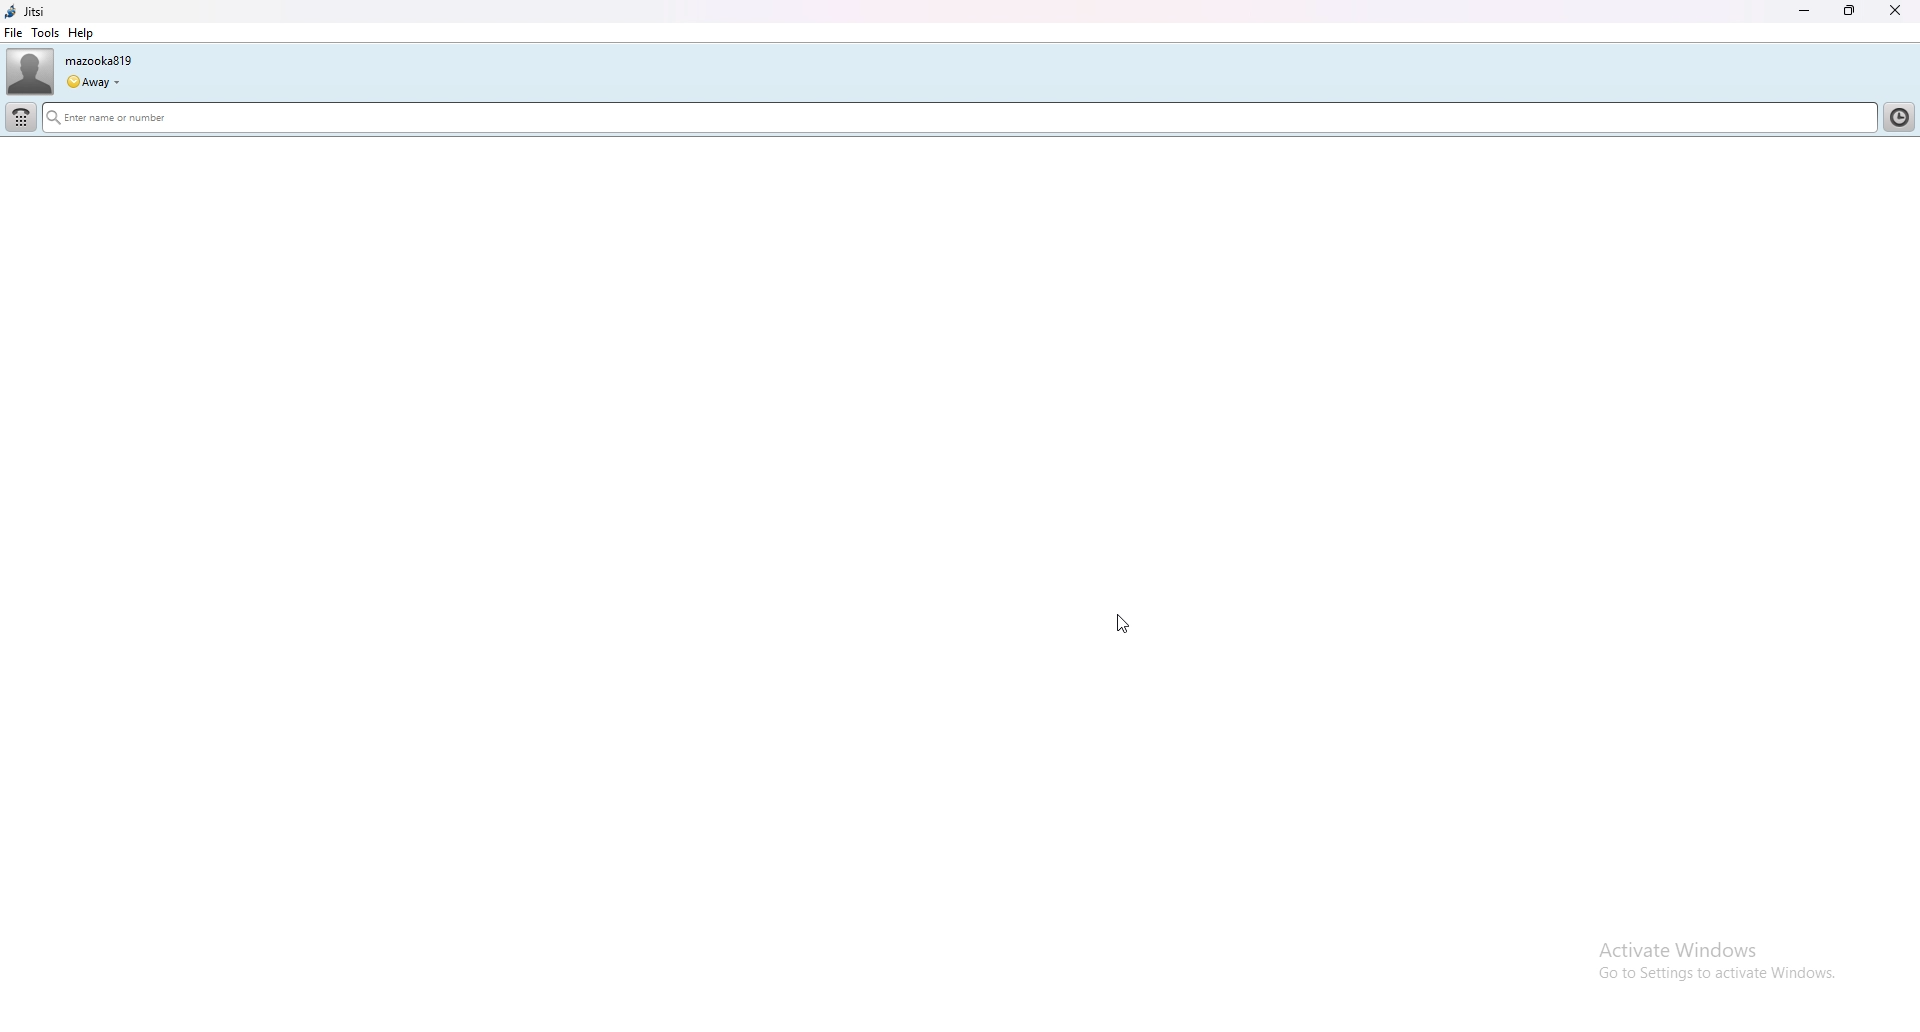  What do you see at coordinates (80, 33) in the screenshot?
I see `help` at bounding box center [80, 33].